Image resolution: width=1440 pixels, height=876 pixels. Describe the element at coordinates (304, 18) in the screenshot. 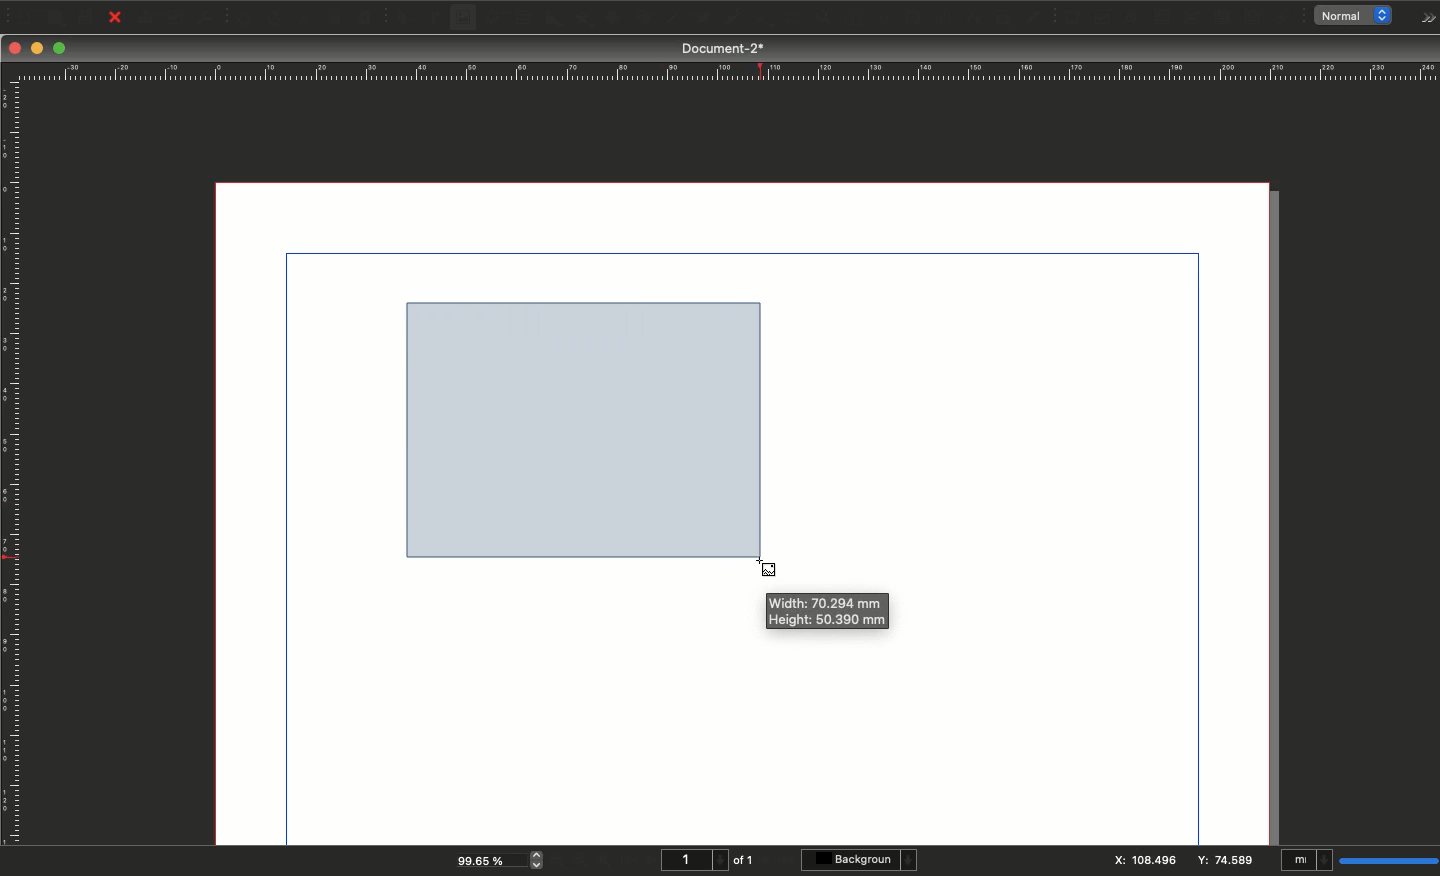

I see `Cut` at that location.